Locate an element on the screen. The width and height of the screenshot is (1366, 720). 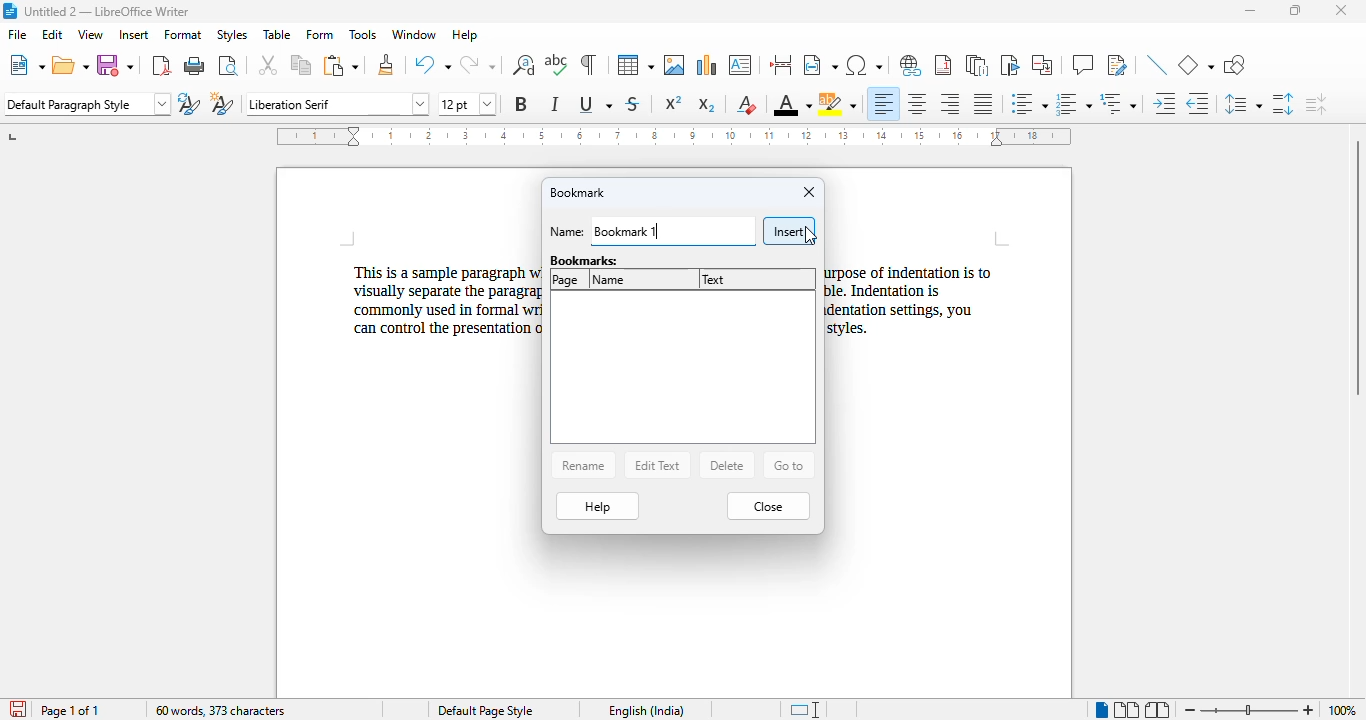
superscript is located at coordinates (674, 103).